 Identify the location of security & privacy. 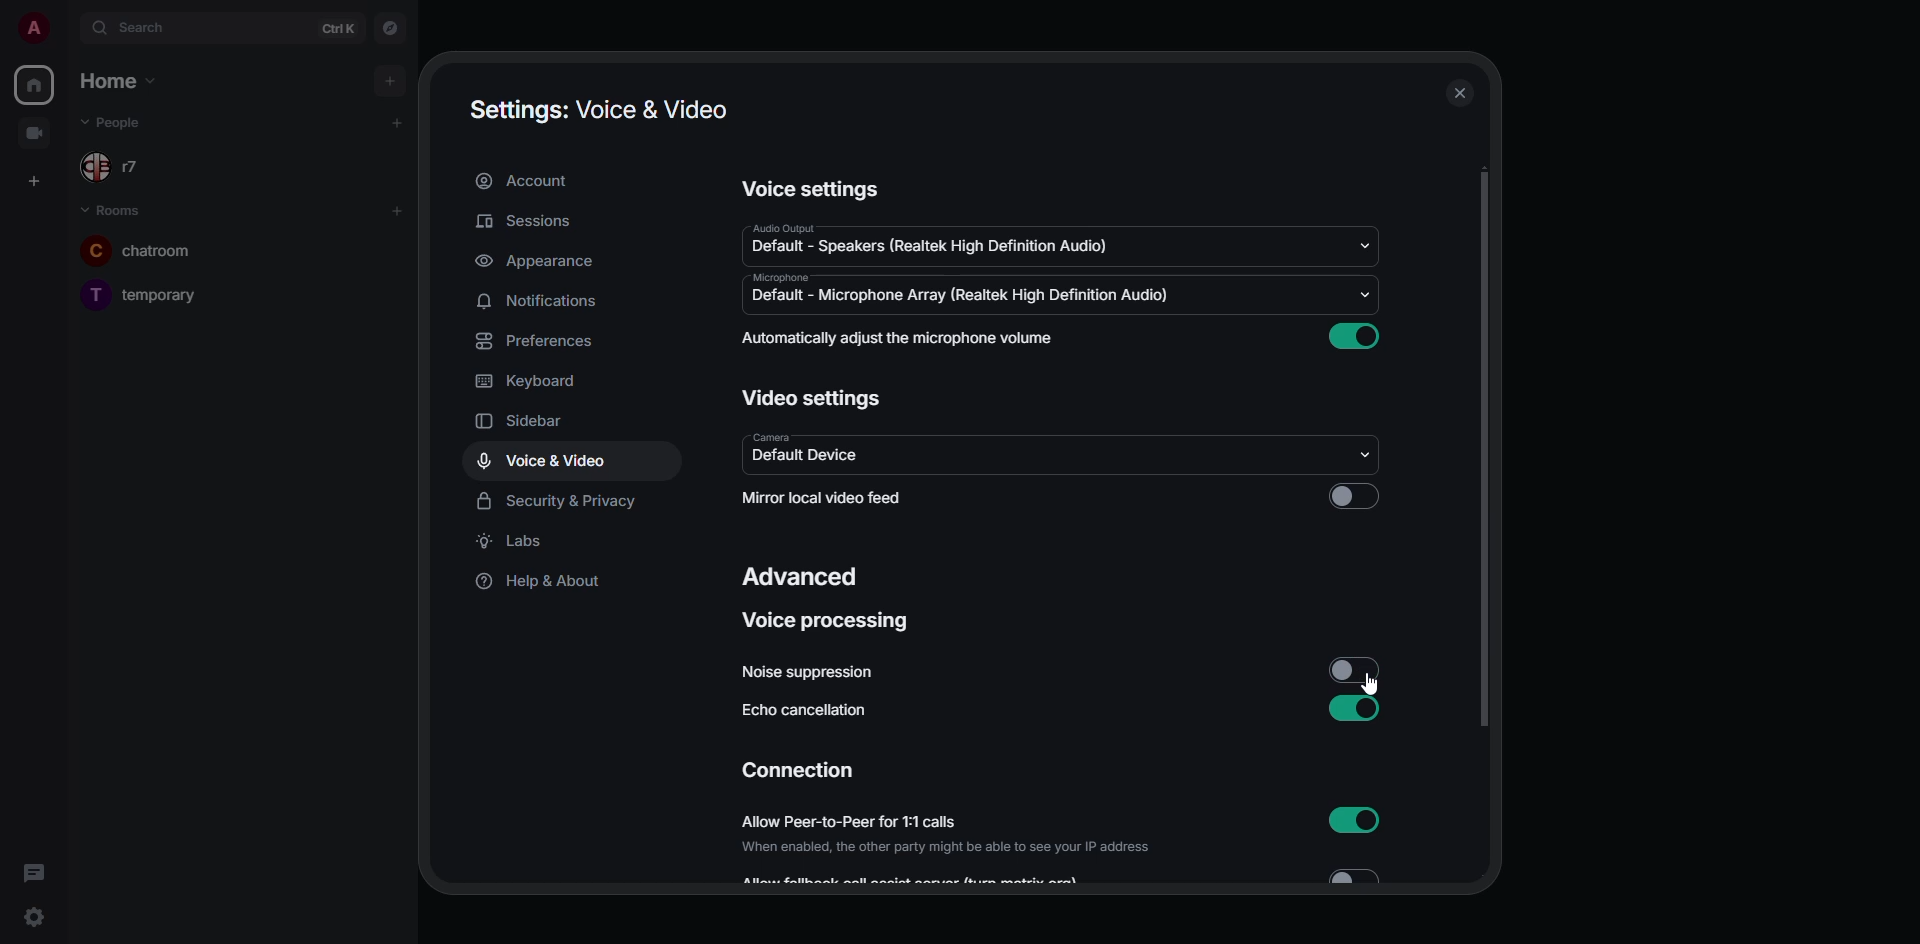
(555, 502).